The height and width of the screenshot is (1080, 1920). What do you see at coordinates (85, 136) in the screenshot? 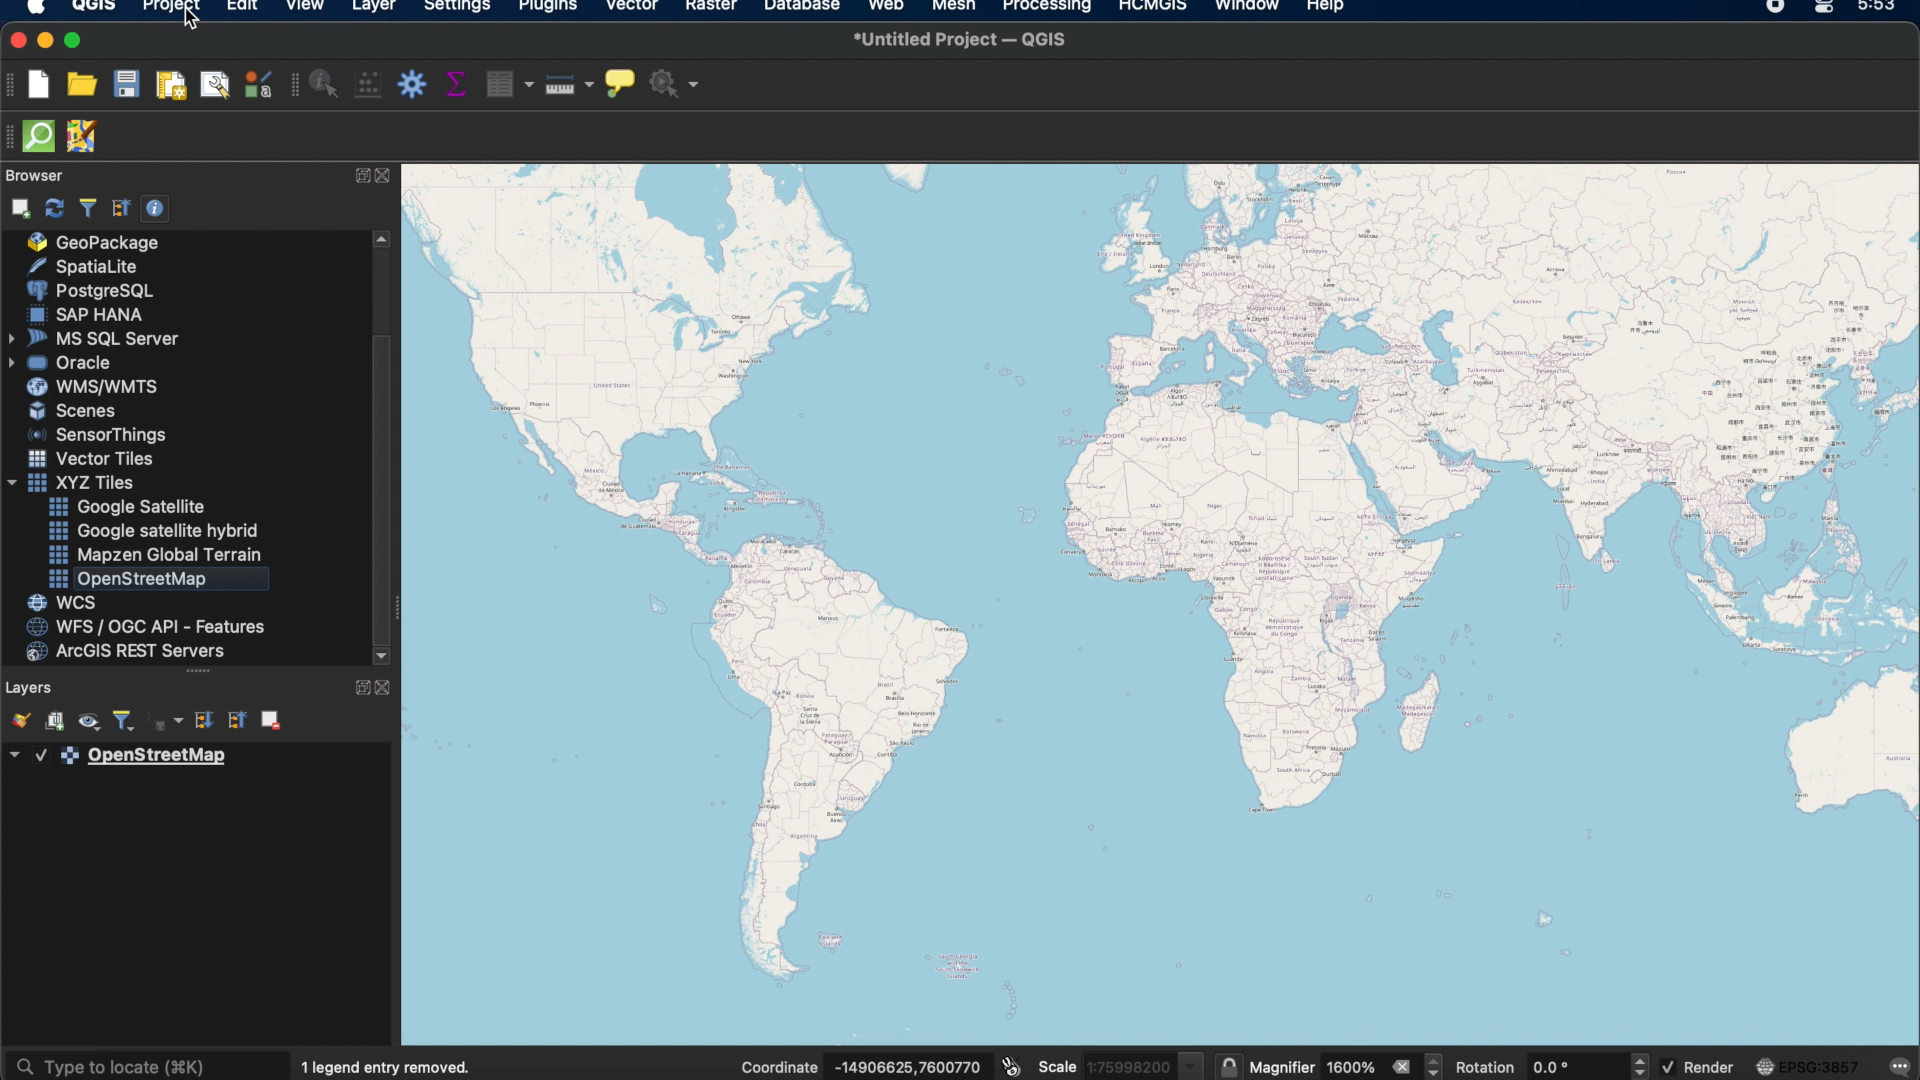
I see `JOSM remote` at bounding box center [85, 136].